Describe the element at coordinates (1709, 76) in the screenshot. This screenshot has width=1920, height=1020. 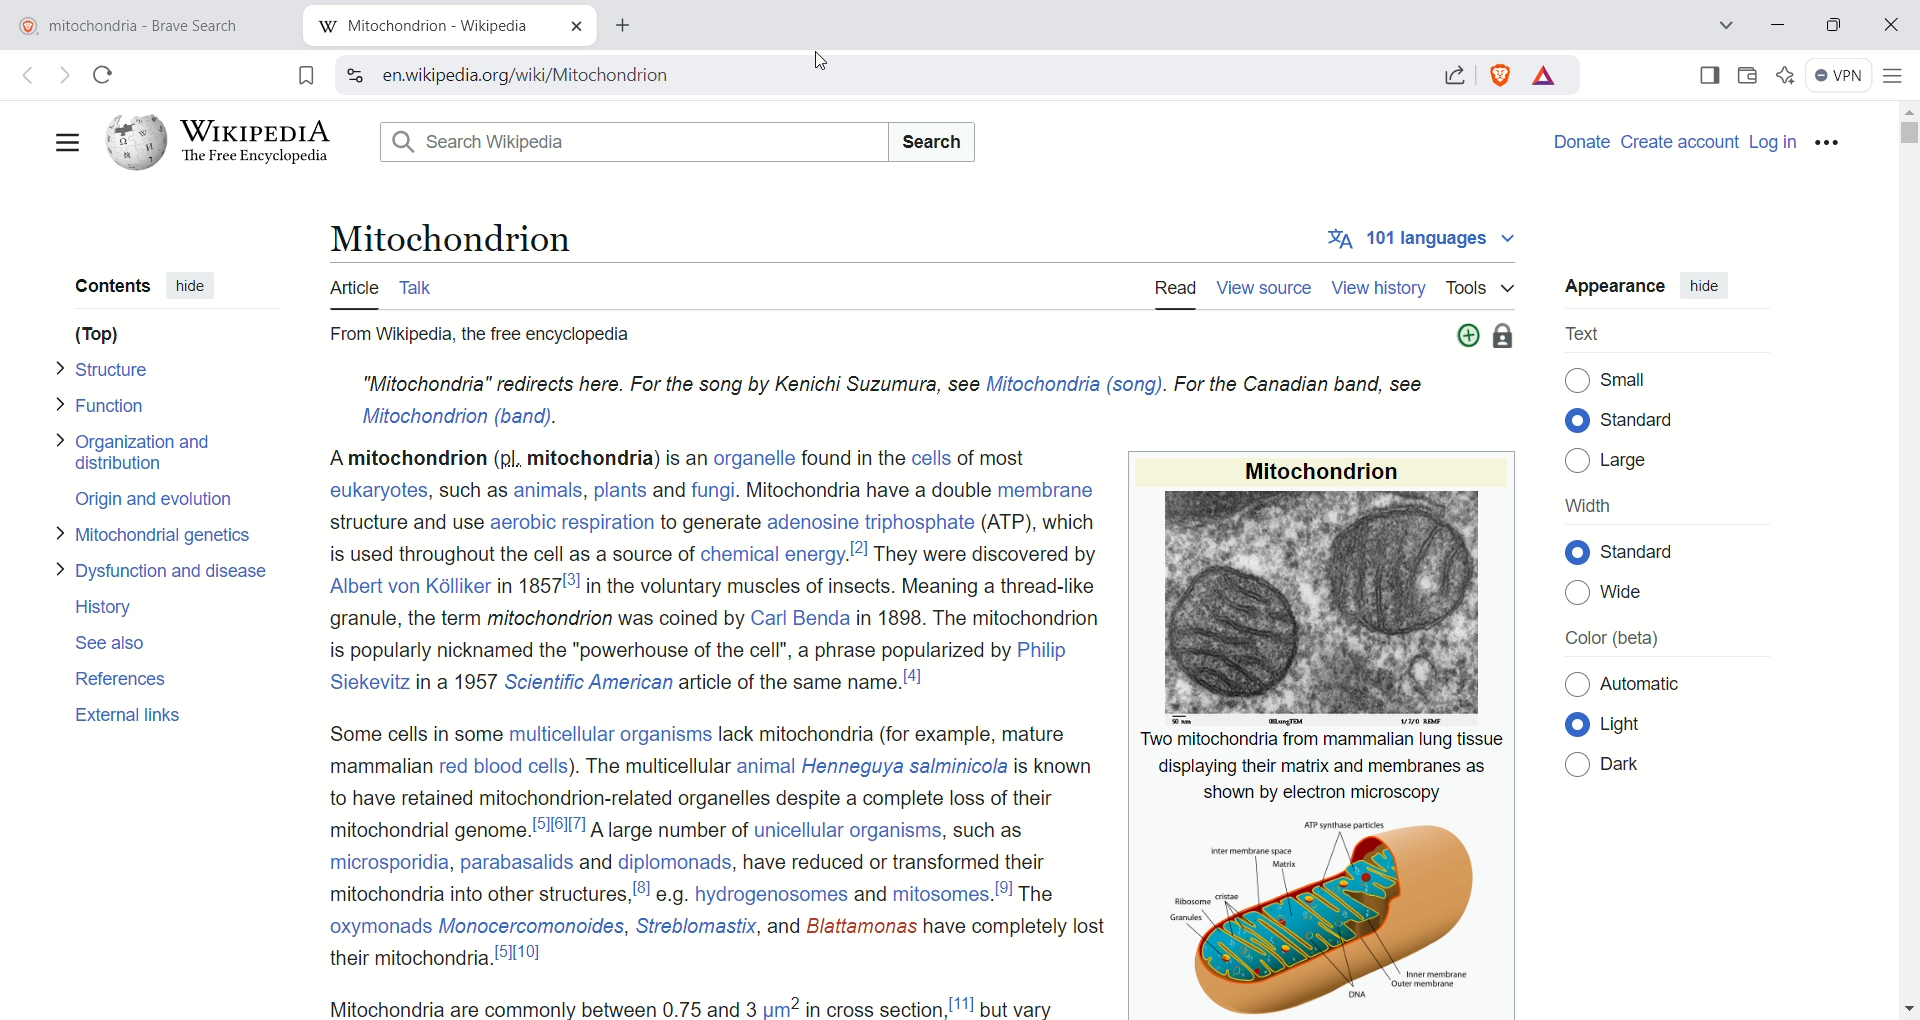
I see `show sidebar` at that location.